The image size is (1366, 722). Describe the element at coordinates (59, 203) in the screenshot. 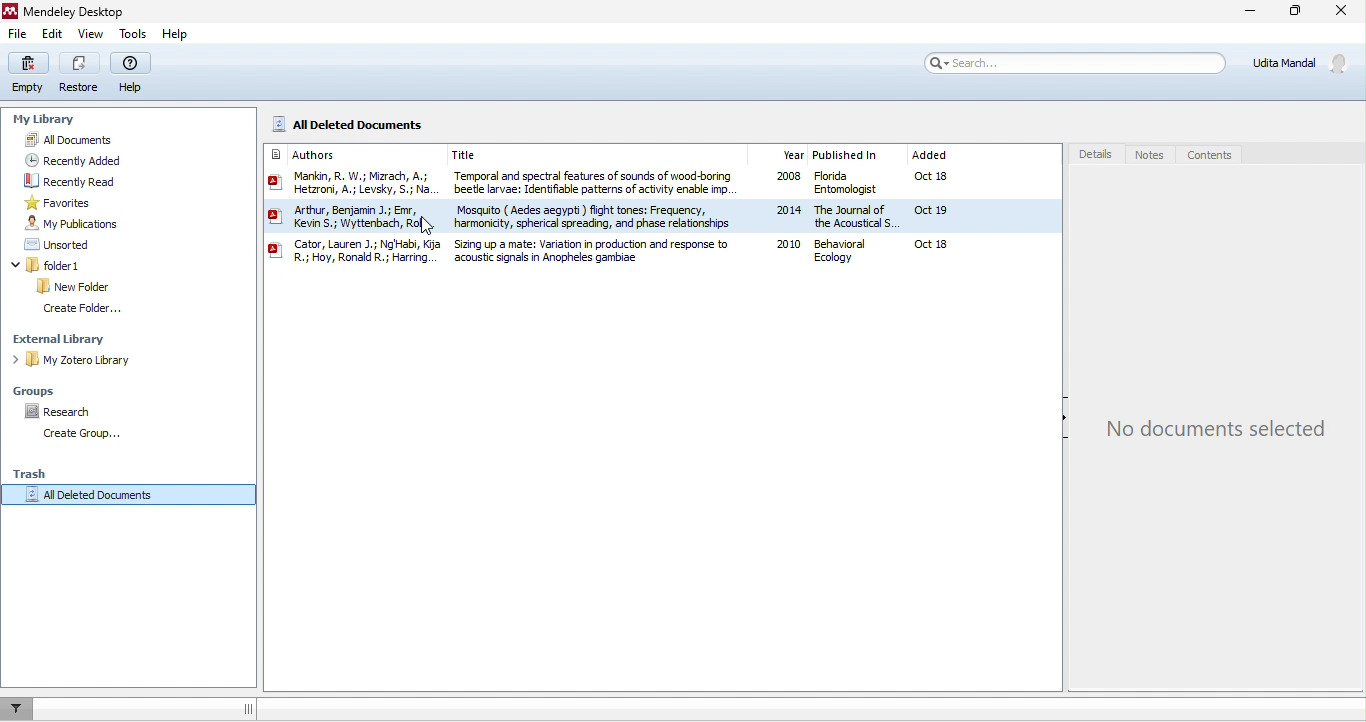

I see `favorites` at that location.